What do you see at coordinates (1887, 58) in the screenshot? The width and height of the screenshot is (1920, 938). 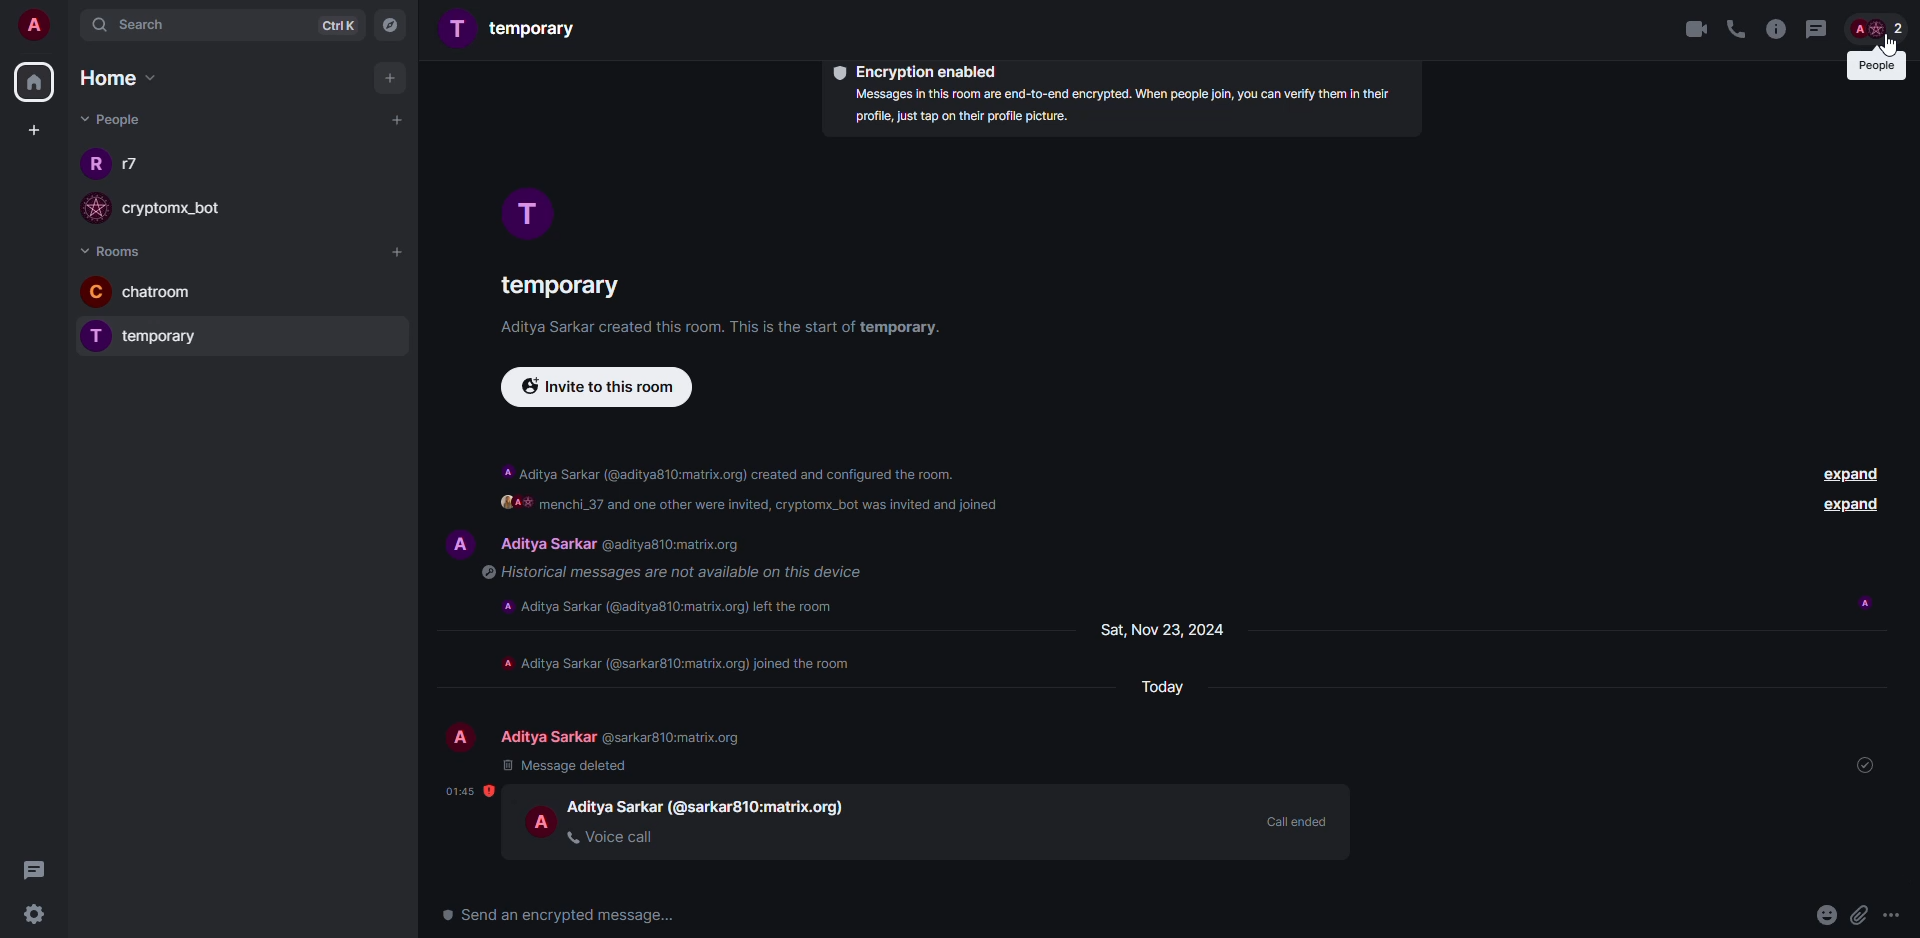 I see `cursor` at bounding box center [1887, 58].